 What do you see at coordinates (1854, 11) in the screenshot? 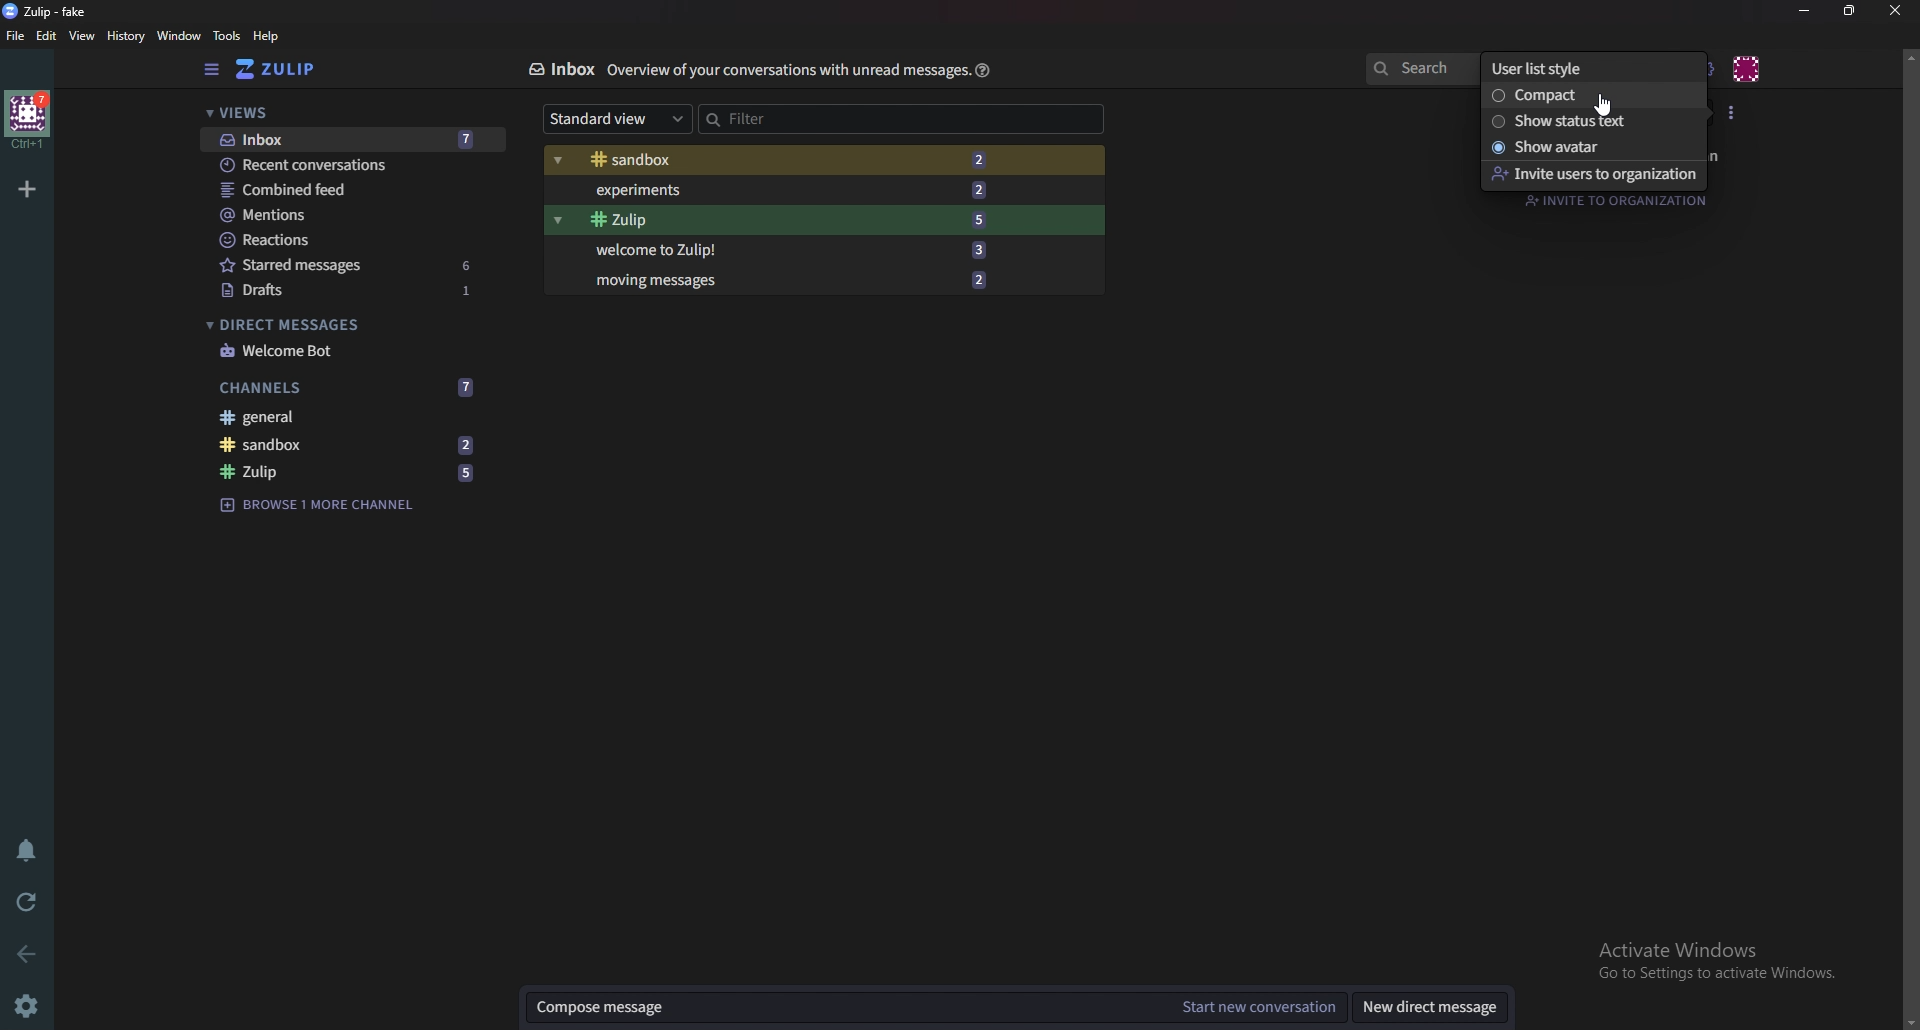
I see `Resize` at bounding box center [1854, 11].